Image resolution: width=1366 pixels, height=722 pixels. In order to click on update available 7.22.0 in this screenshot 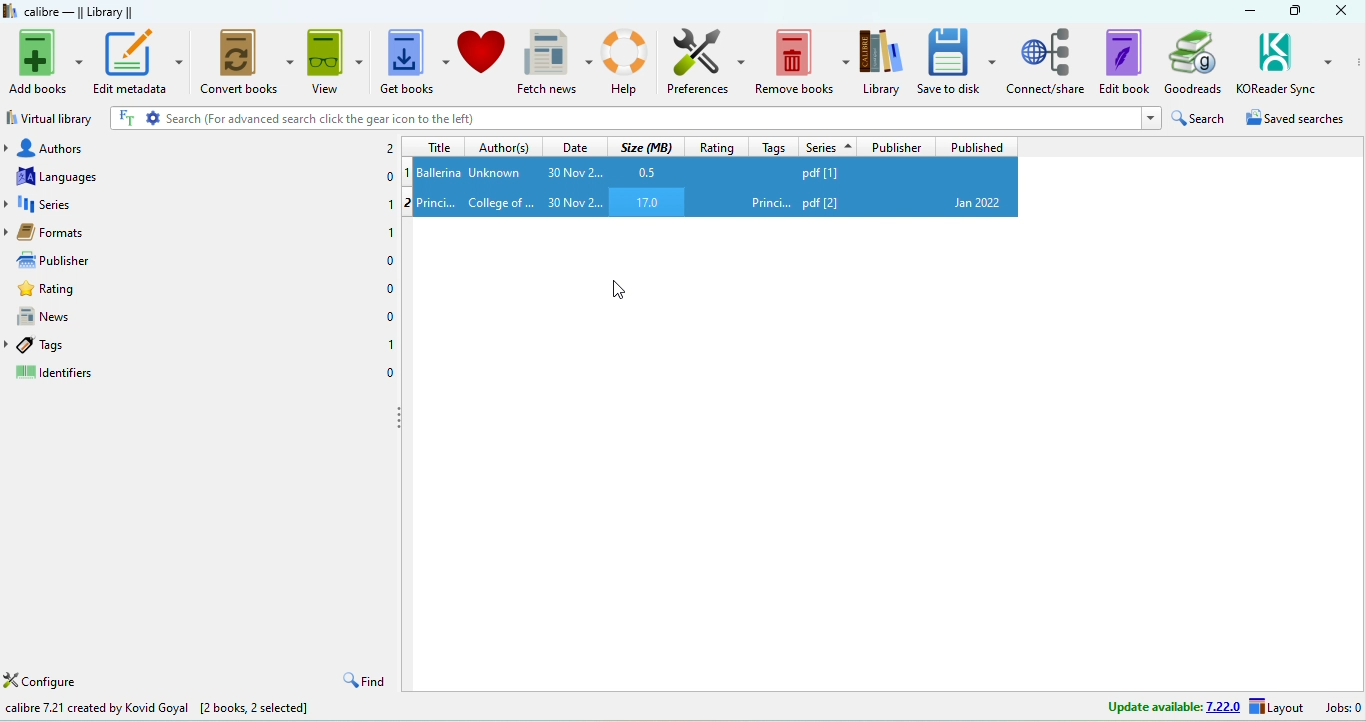, I will do `click(1174, 705)`.